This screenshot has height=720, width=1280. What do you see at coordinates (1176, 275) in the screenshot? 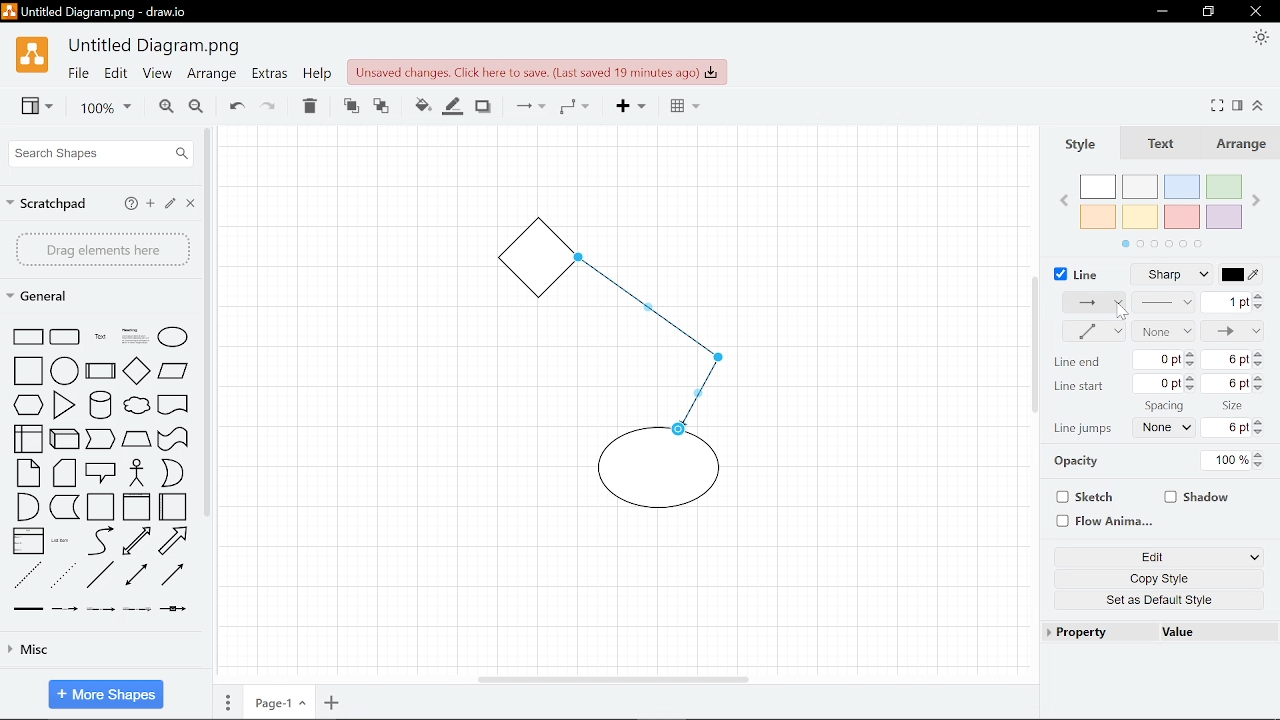
I see `Sharp` at bounding box center [1176, 275].